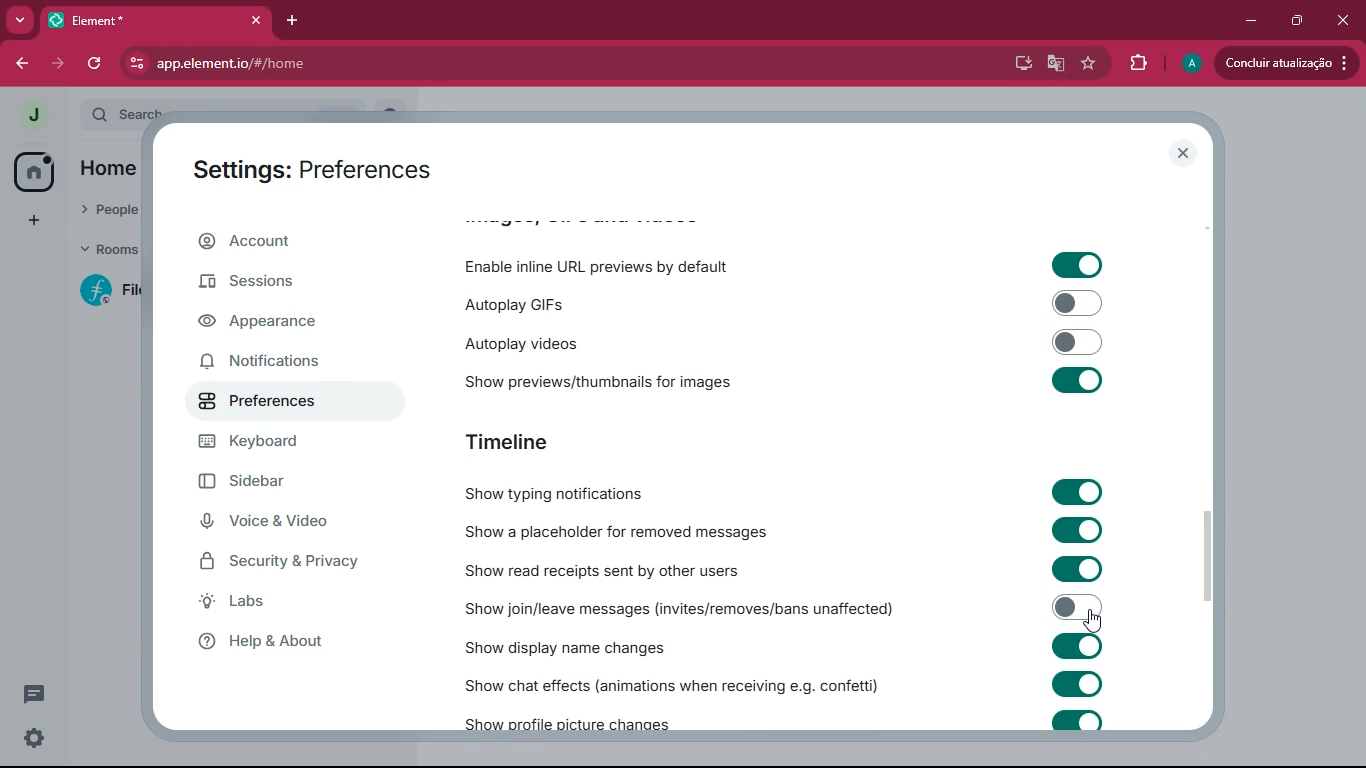 This screenshot has height=768, width=1366. I want to click on account, so click(296, 239).